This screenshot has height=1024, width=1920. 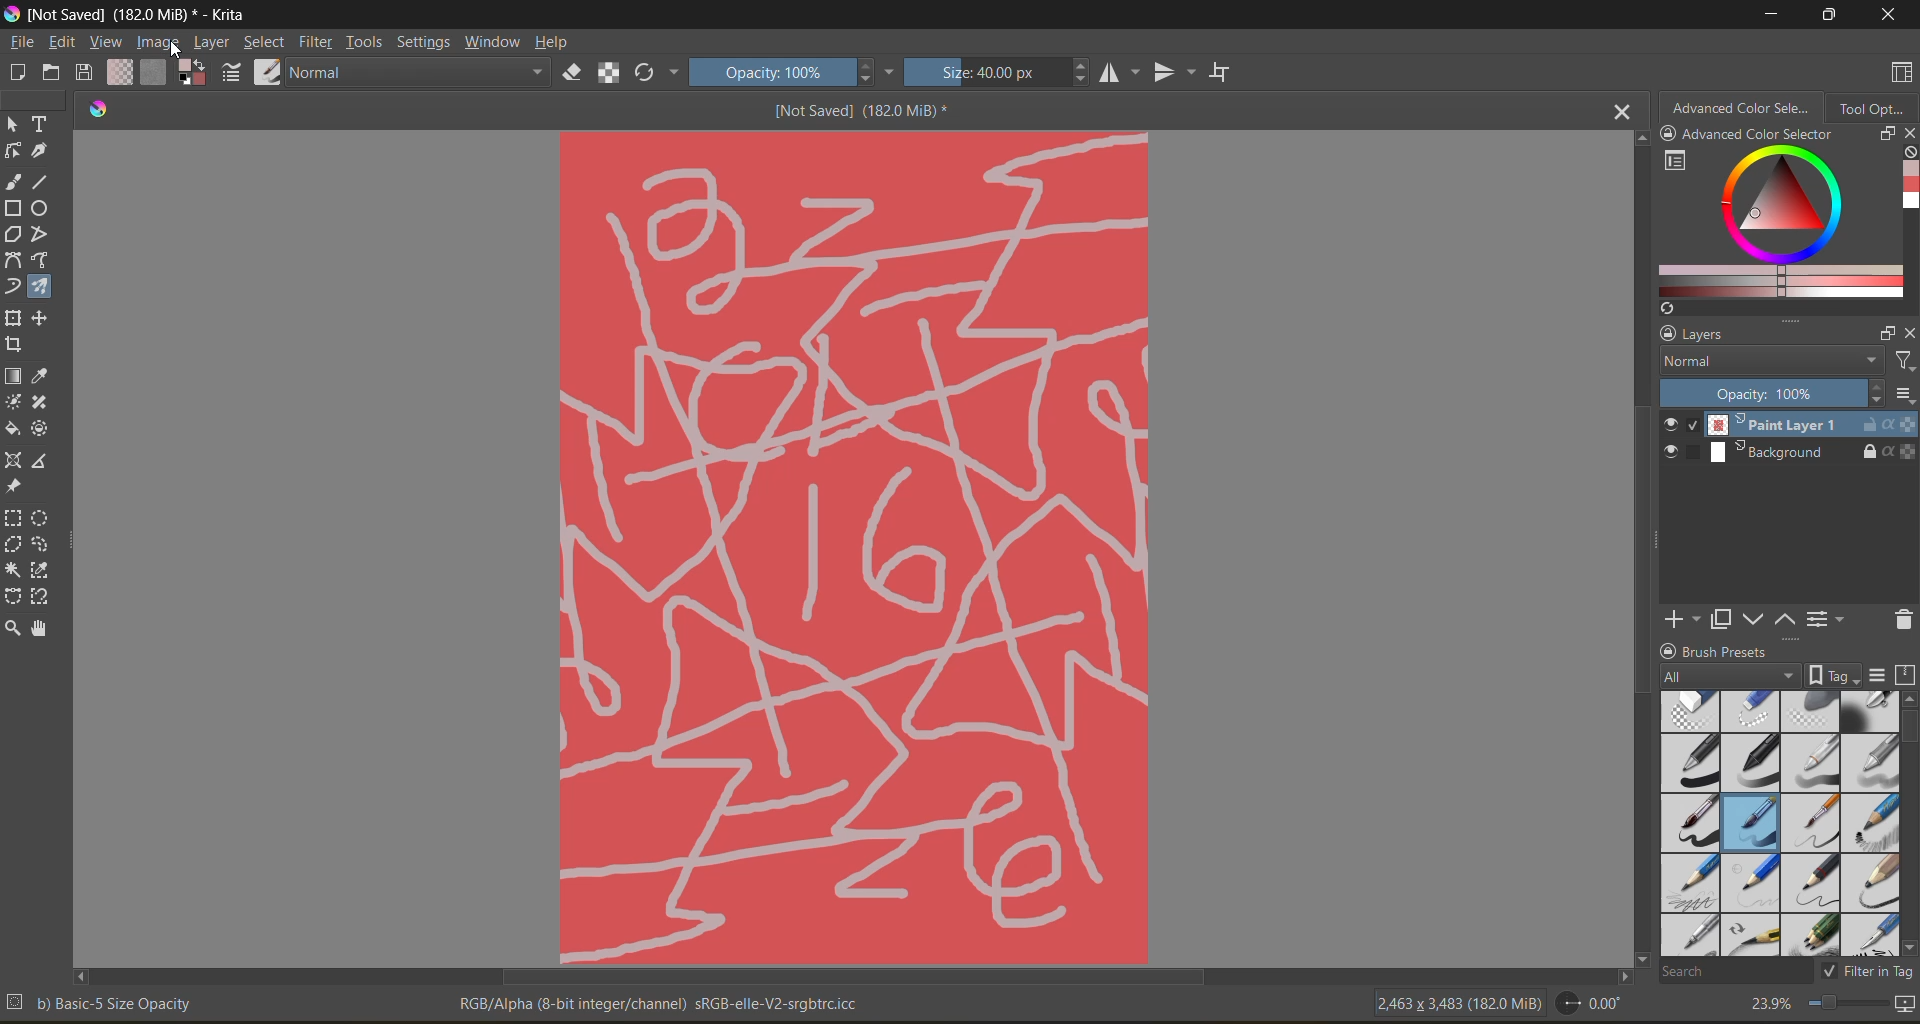 What do you see at coordinates (265, 43) in the screenshot?
I see `select` at bounding box center [265, 43].